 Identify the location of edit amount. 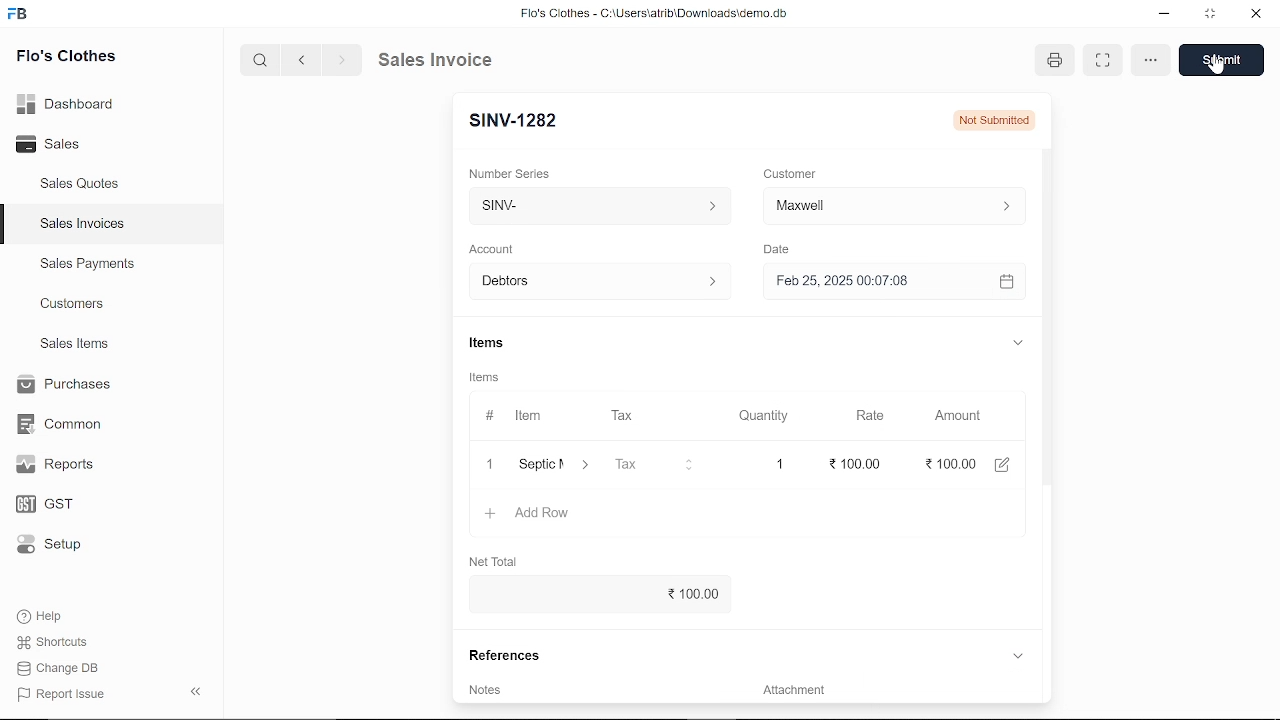
(1003, 463).